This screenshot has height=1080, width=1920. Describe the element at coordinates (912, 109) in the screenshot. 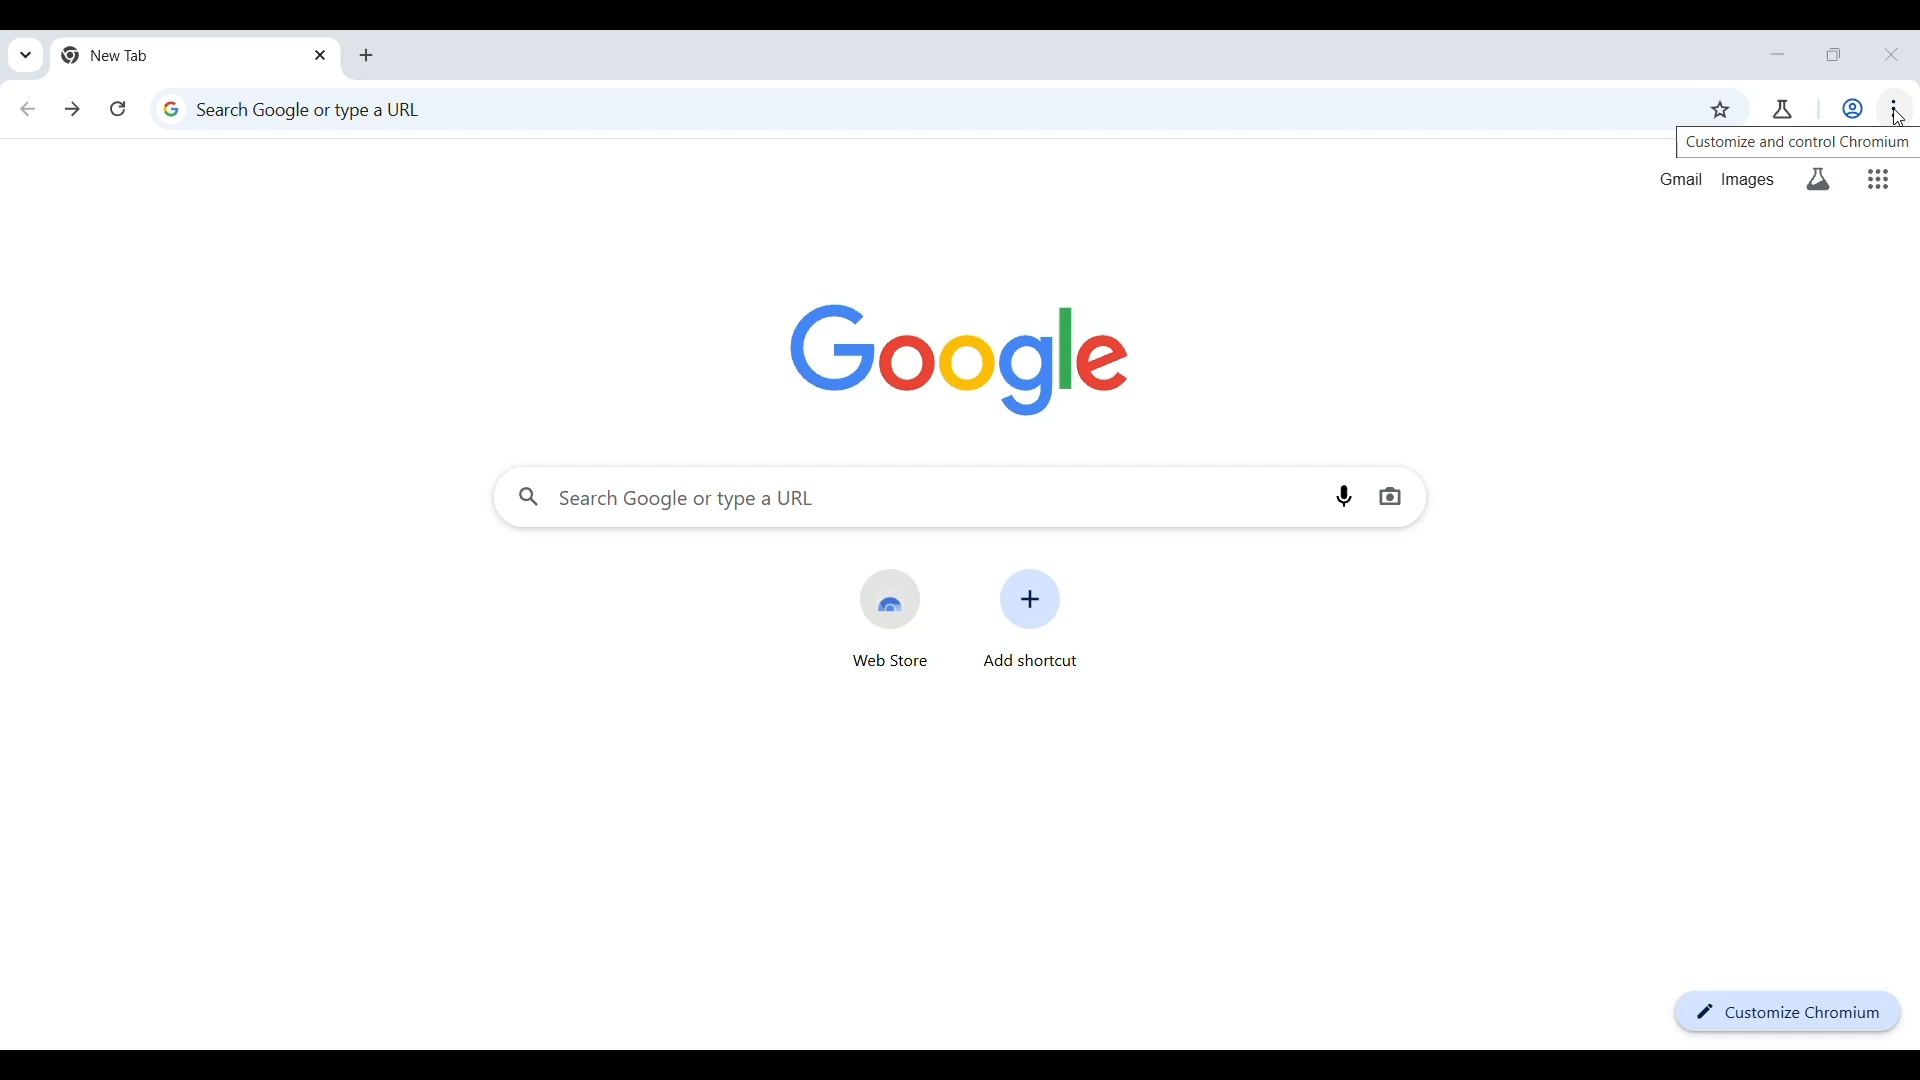

I see `Search Google or enter web link` at that location.